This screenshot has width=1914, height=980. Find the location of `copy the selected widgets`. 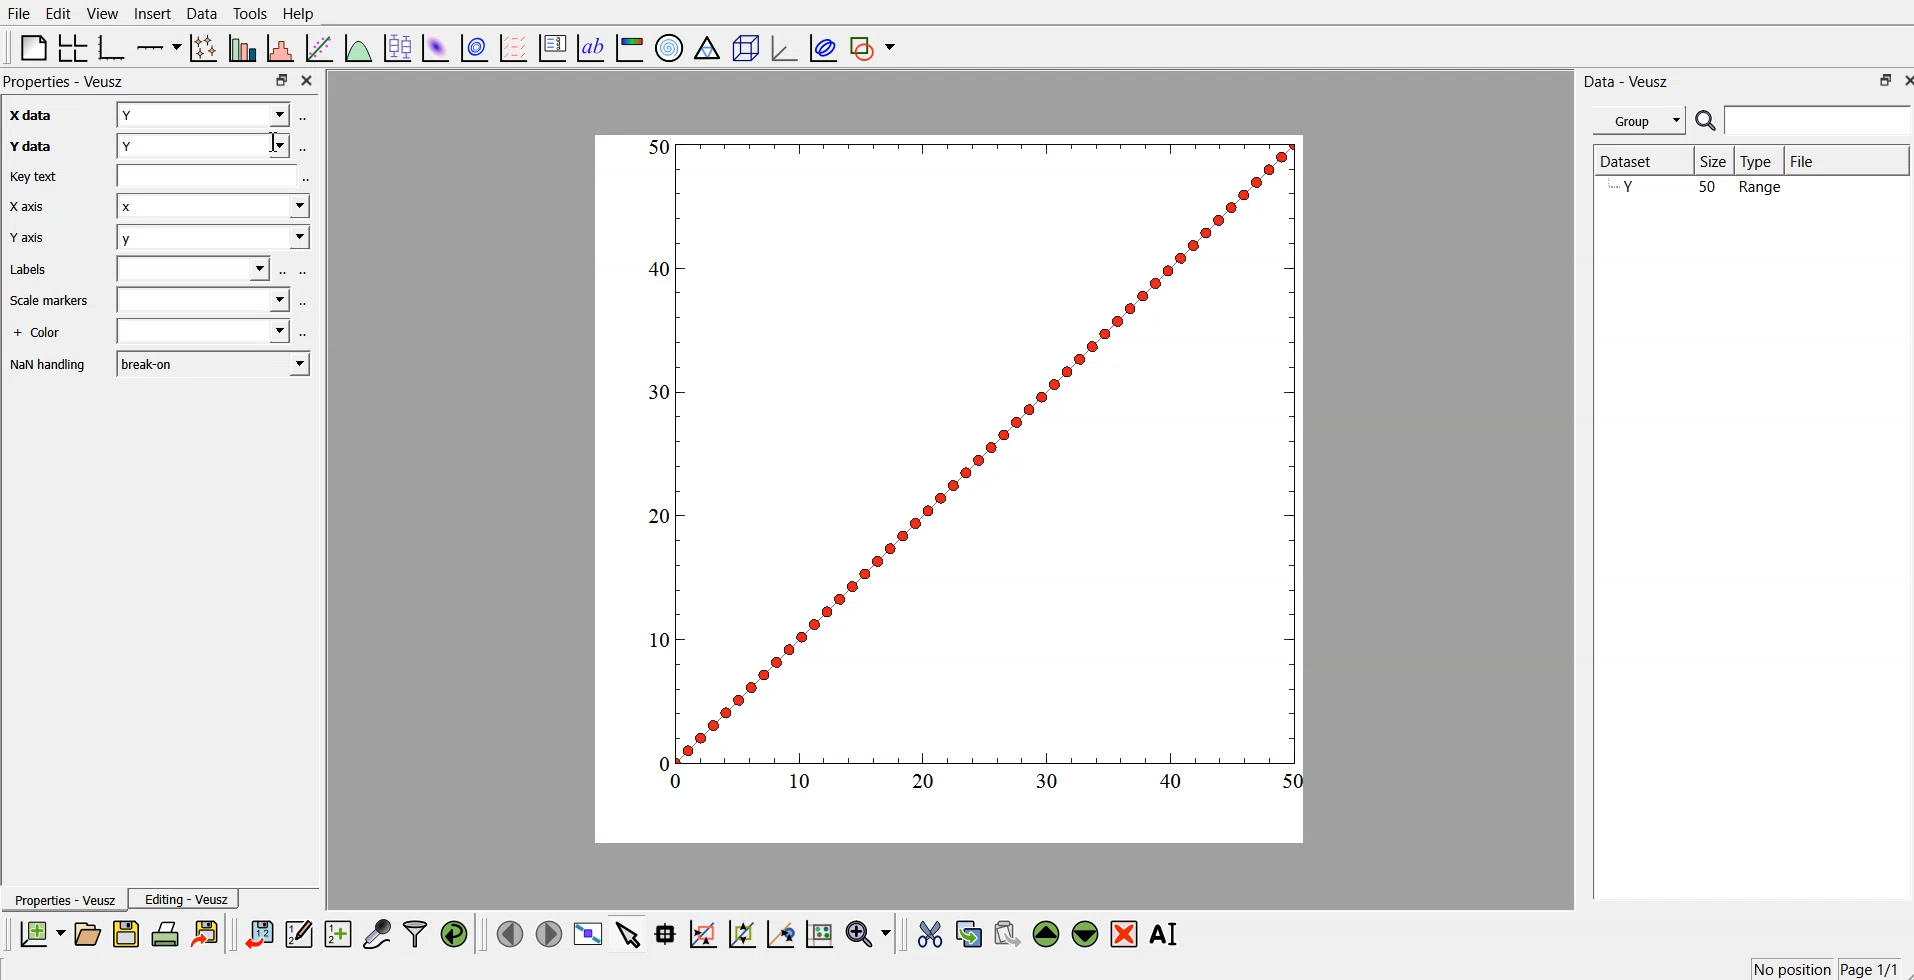

copy the selected widgets is located at coordinates (969, 935).